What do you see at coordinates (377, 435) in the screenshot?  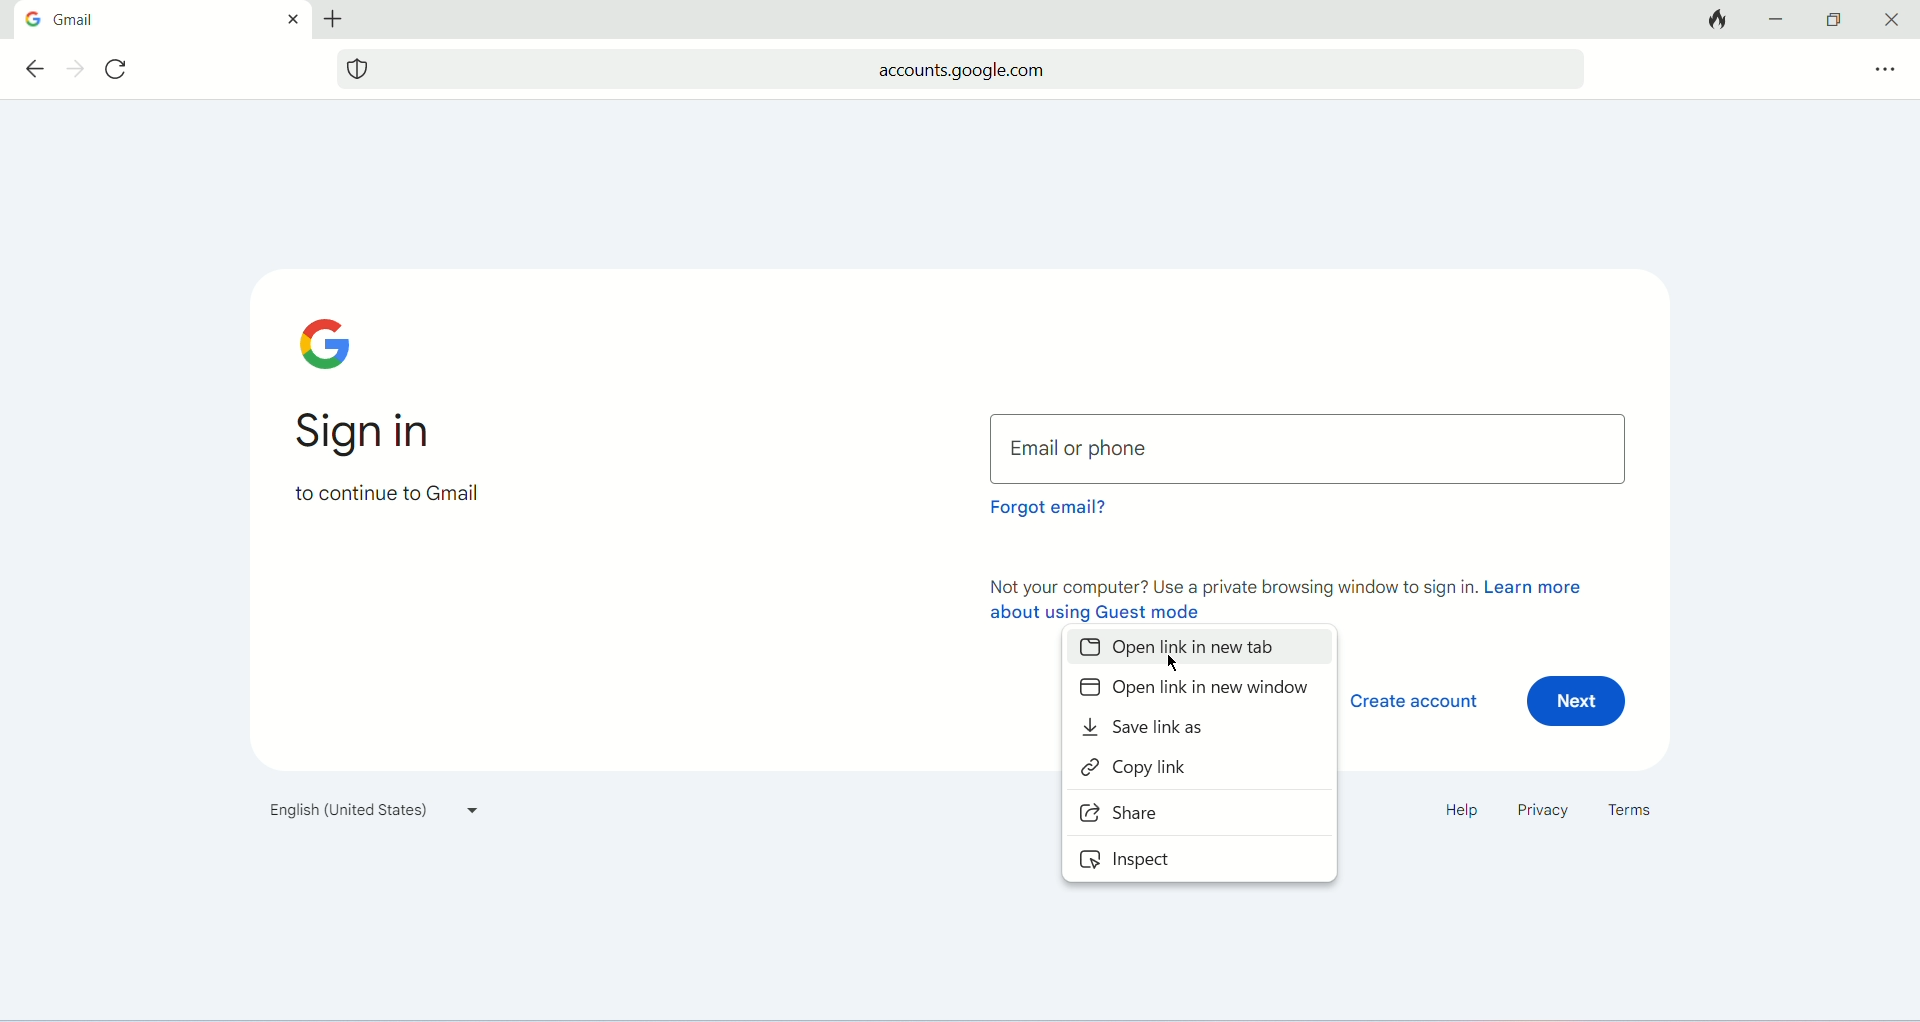 I see `sign in` at bounding box center [377, 435].